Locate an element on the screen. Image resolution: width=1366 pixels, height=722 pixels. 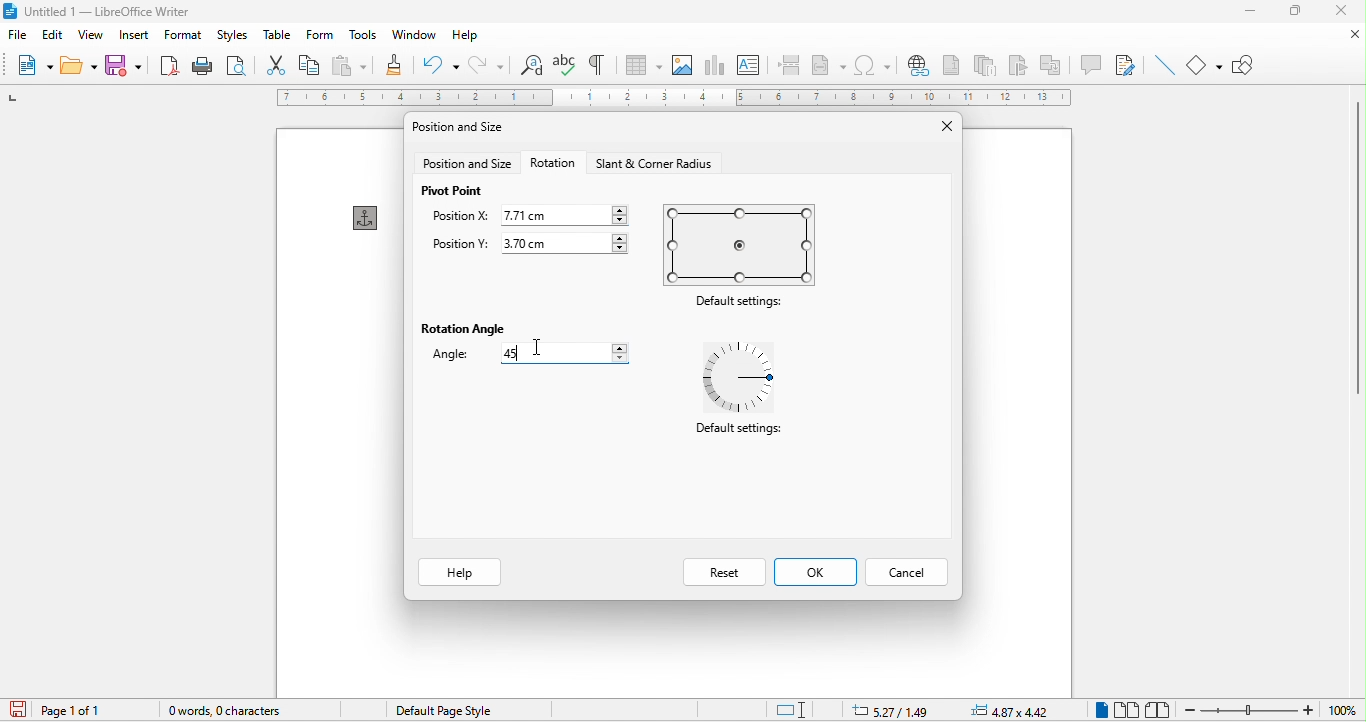
show track changes function is located at coordinates (1125, 64).